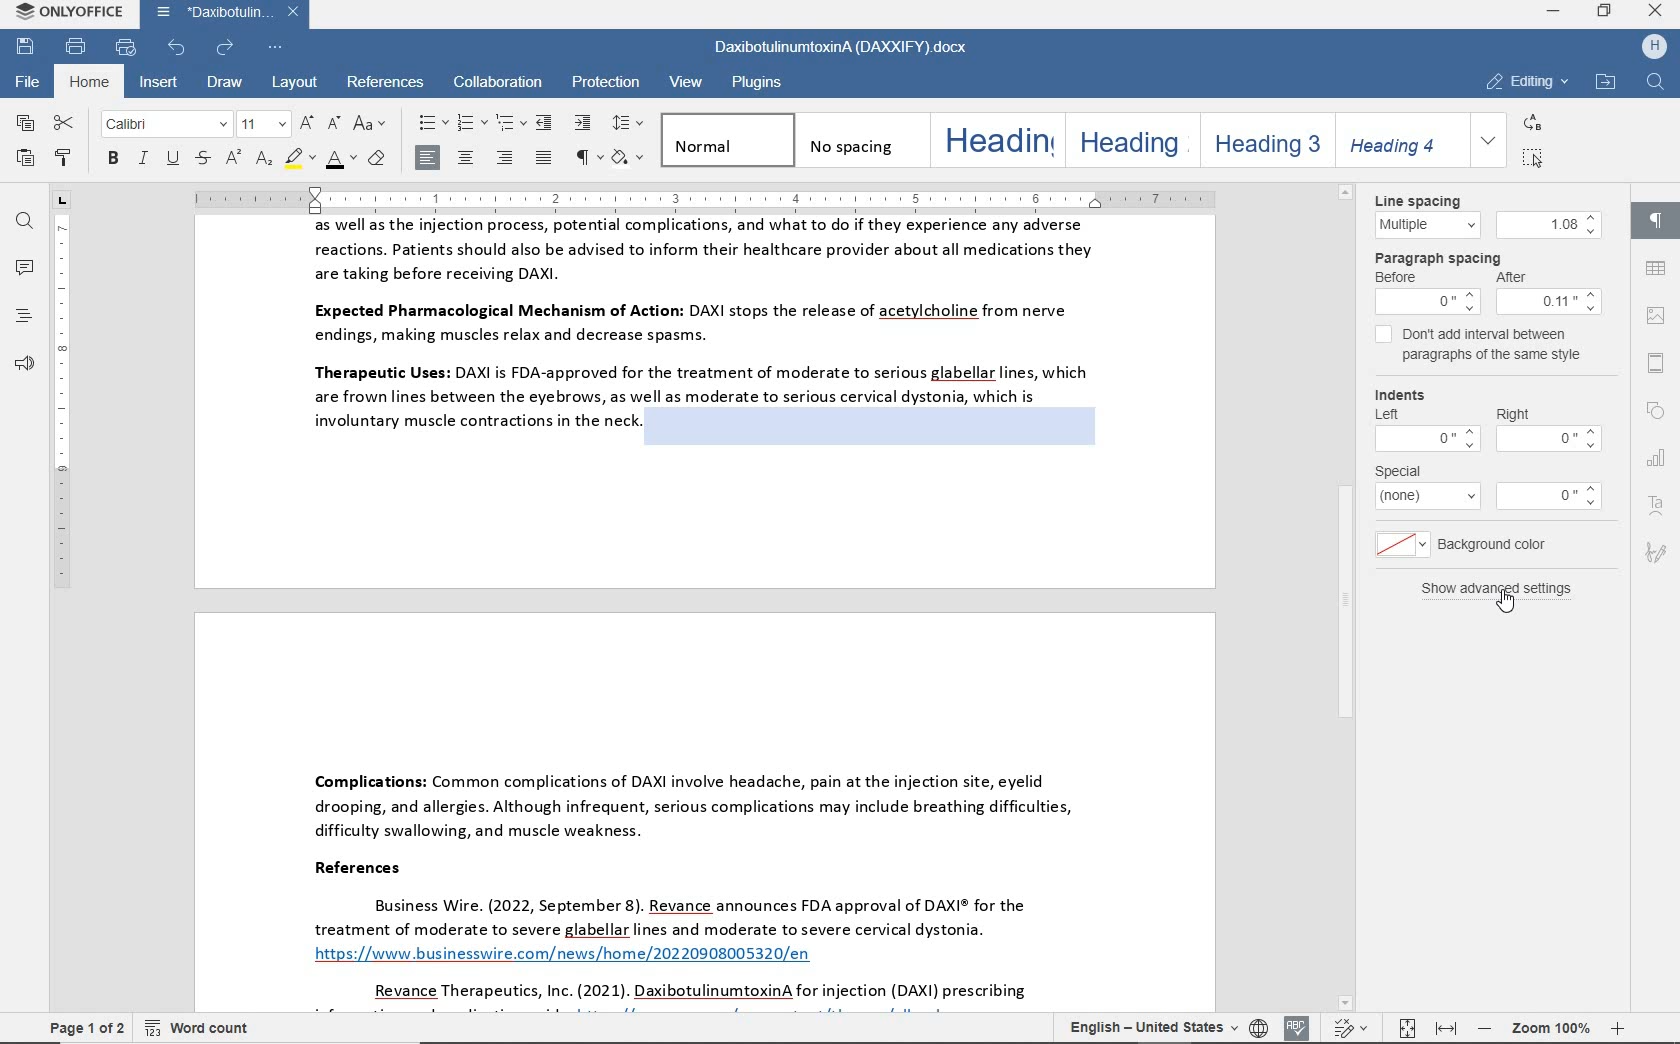 This screenshot has width=1680, height=1044. I want to click on shape, so click(1659, 412).